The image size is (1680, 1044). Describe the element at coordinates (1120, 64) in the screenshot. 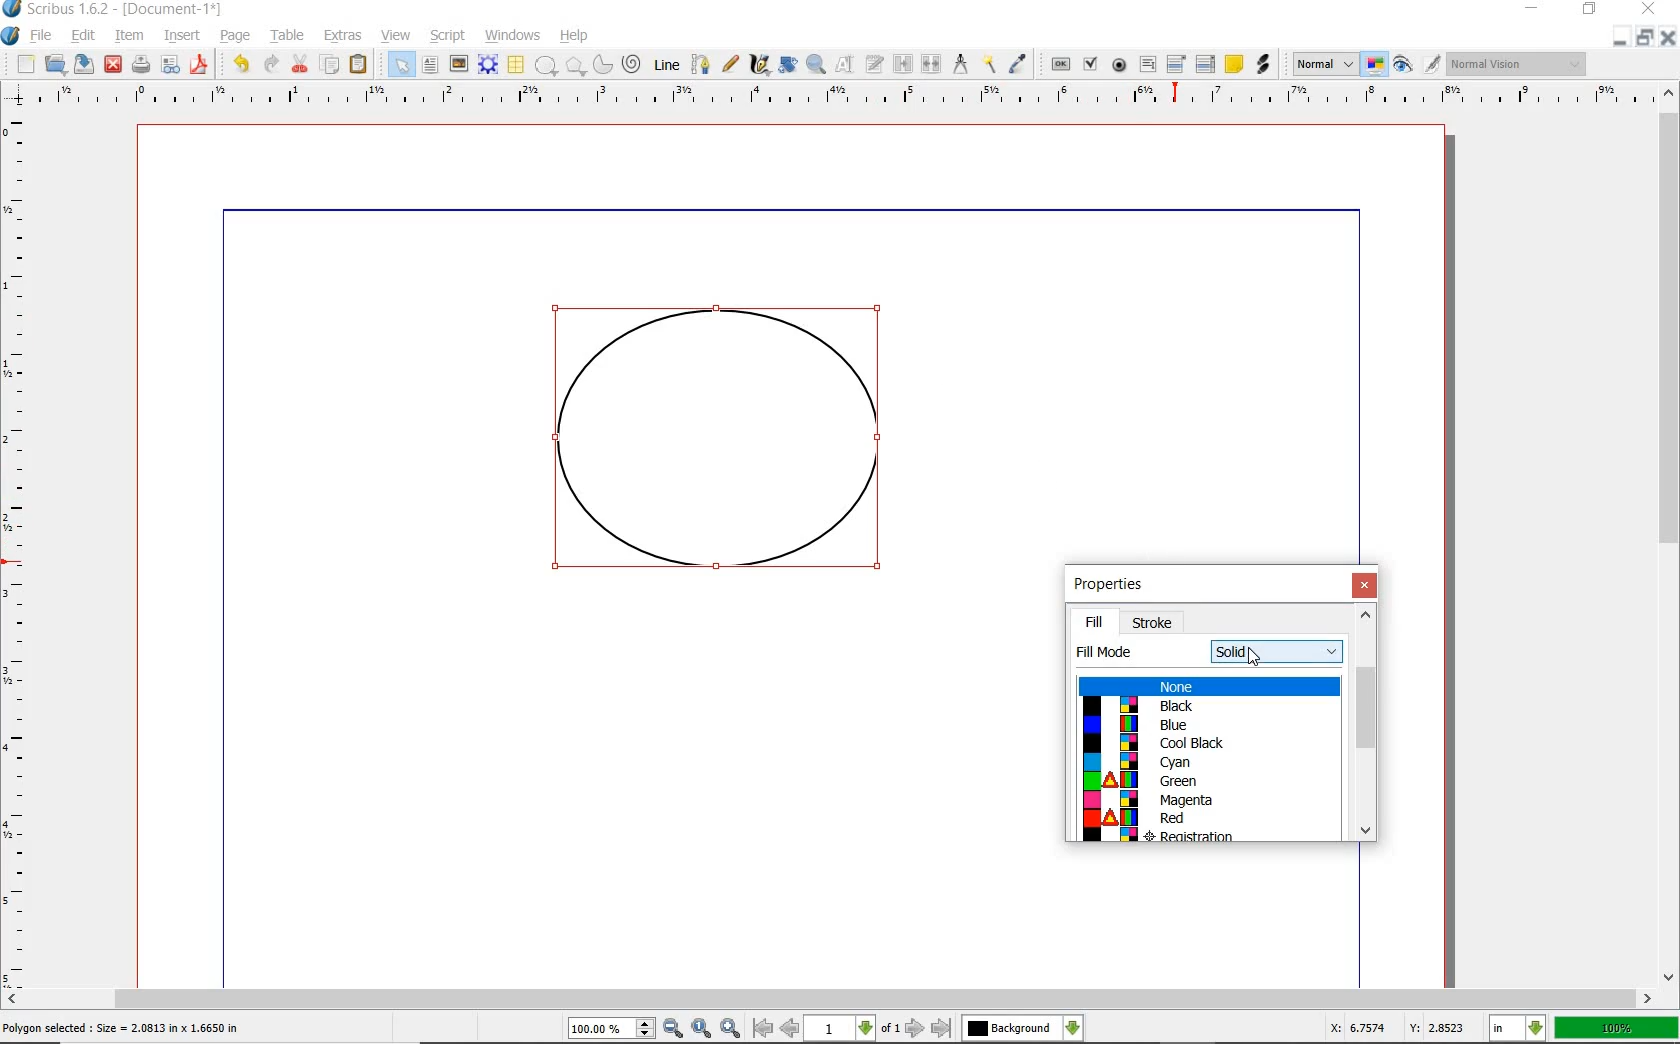

I see `PDF RADIO BUTTON` at that location.